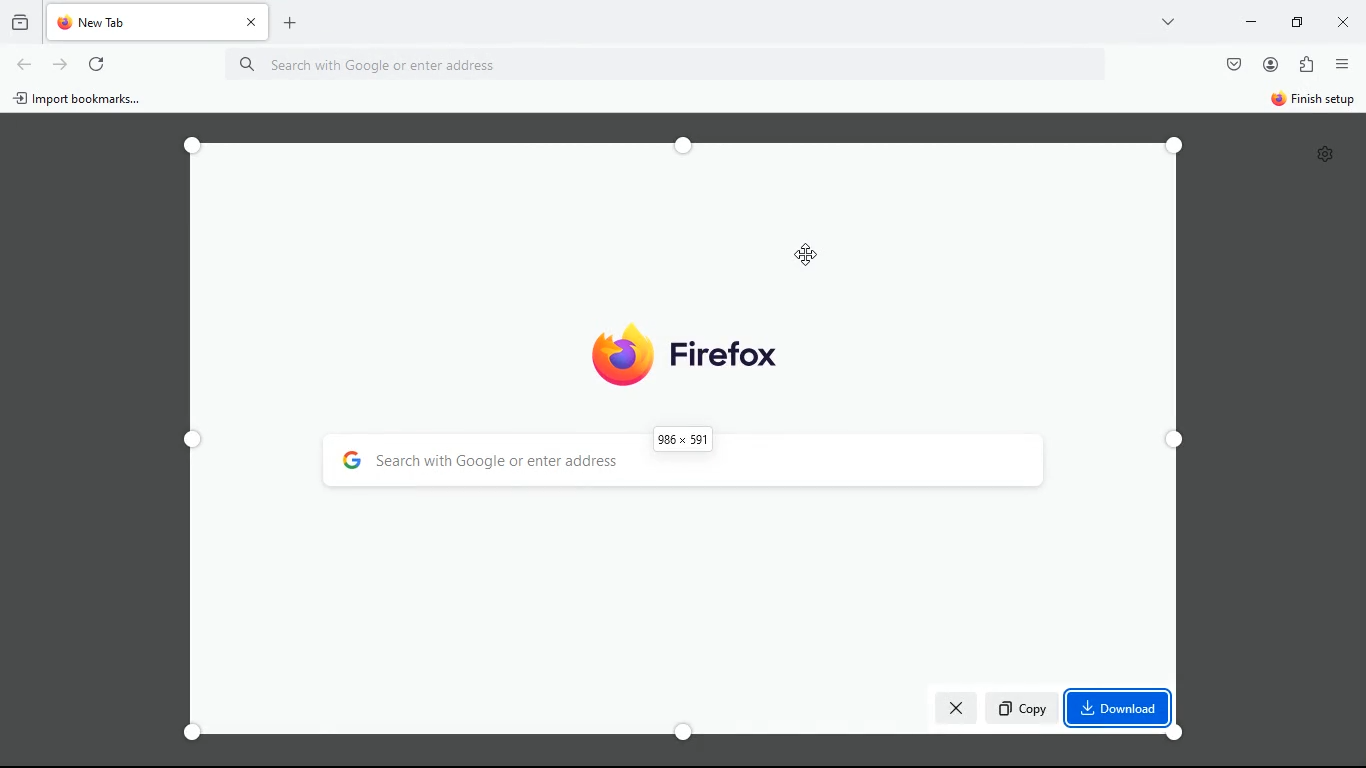 This screenshot has width=1366, height=768. Describe the element at coordinates (83, 100) in the screenshot. I see `import bookmarks` at that location.